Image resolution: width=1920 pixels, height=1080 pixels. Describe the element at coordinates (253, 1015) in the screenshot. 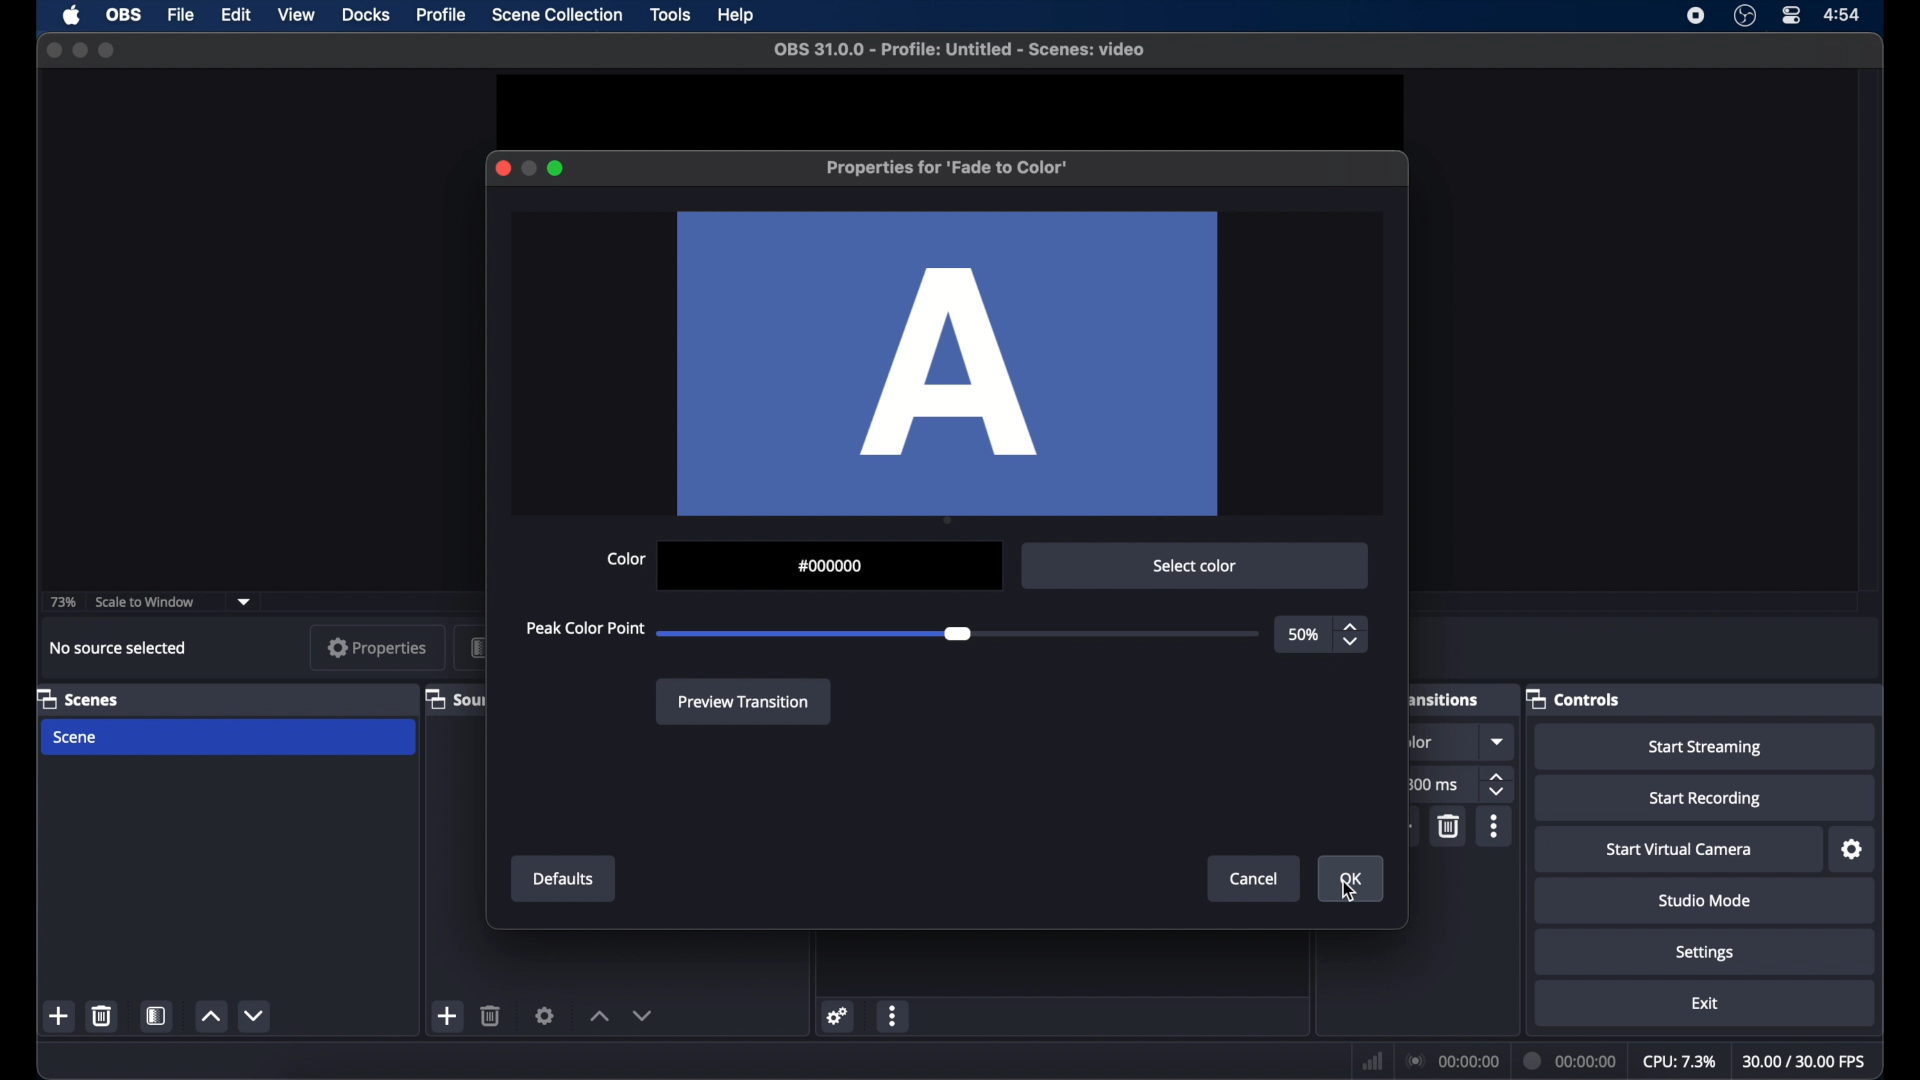

I see `decrement` at that location.